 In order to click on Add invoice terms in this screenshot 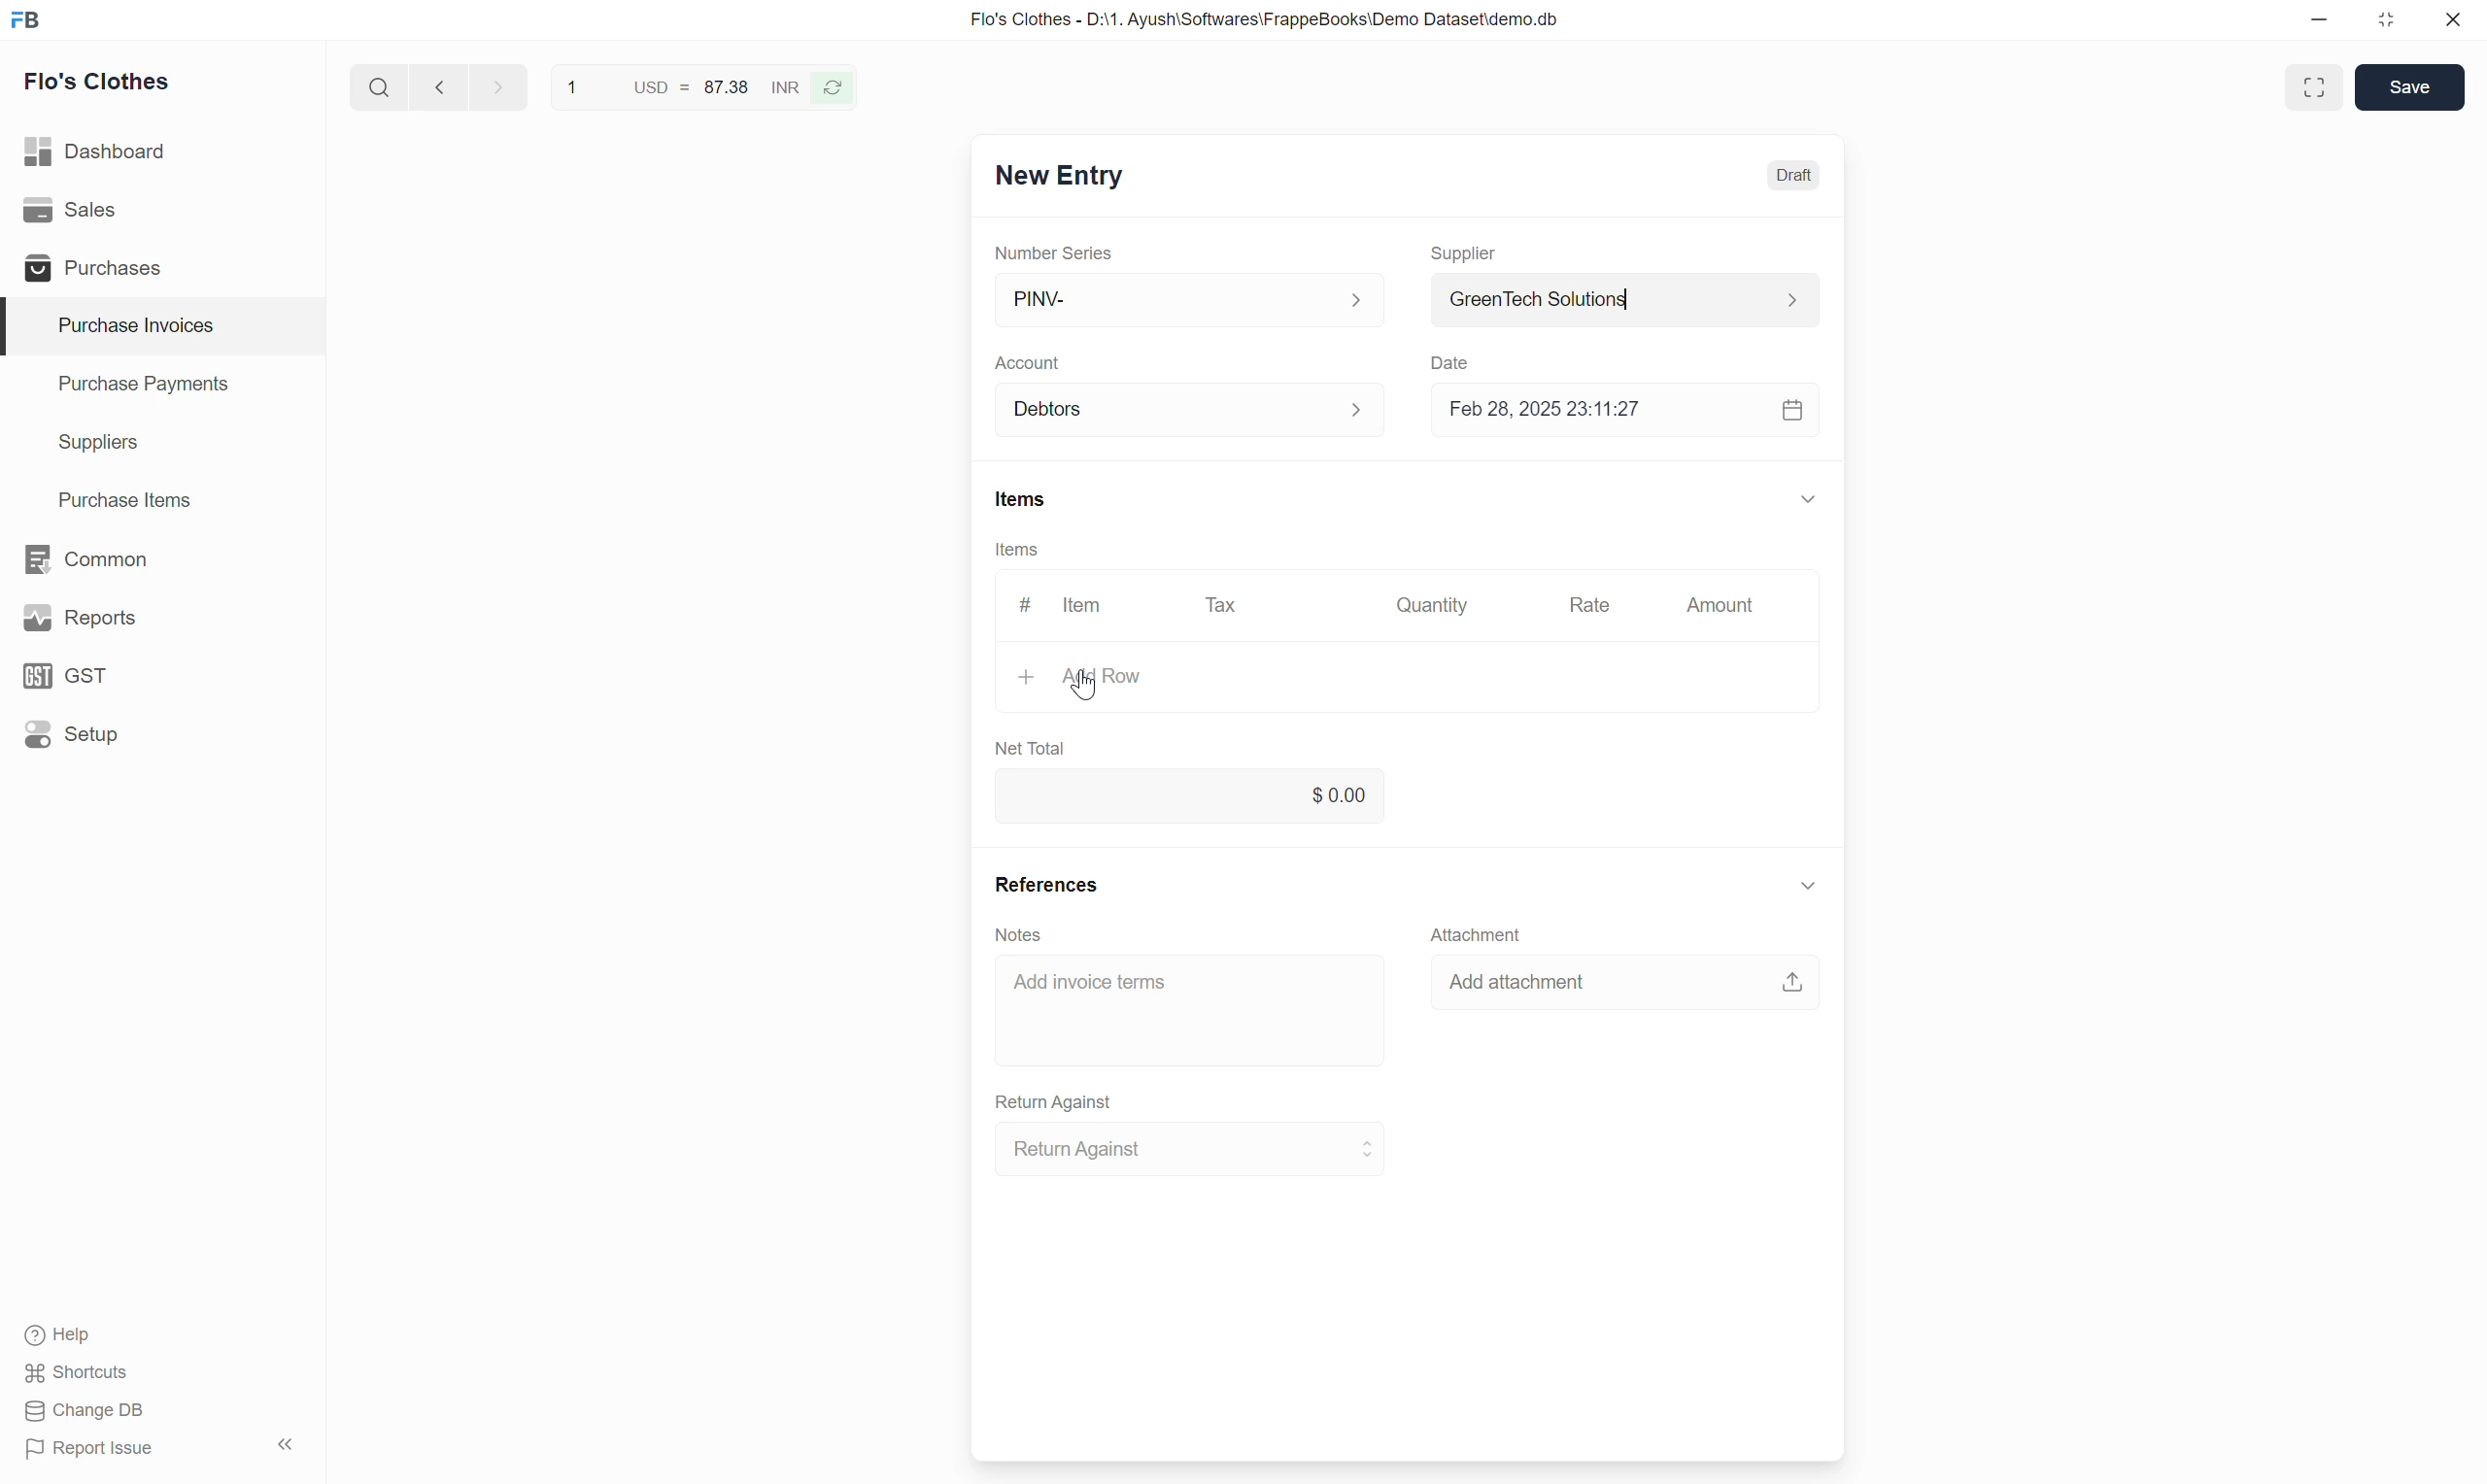, I will do `click(1191, 1010)`.